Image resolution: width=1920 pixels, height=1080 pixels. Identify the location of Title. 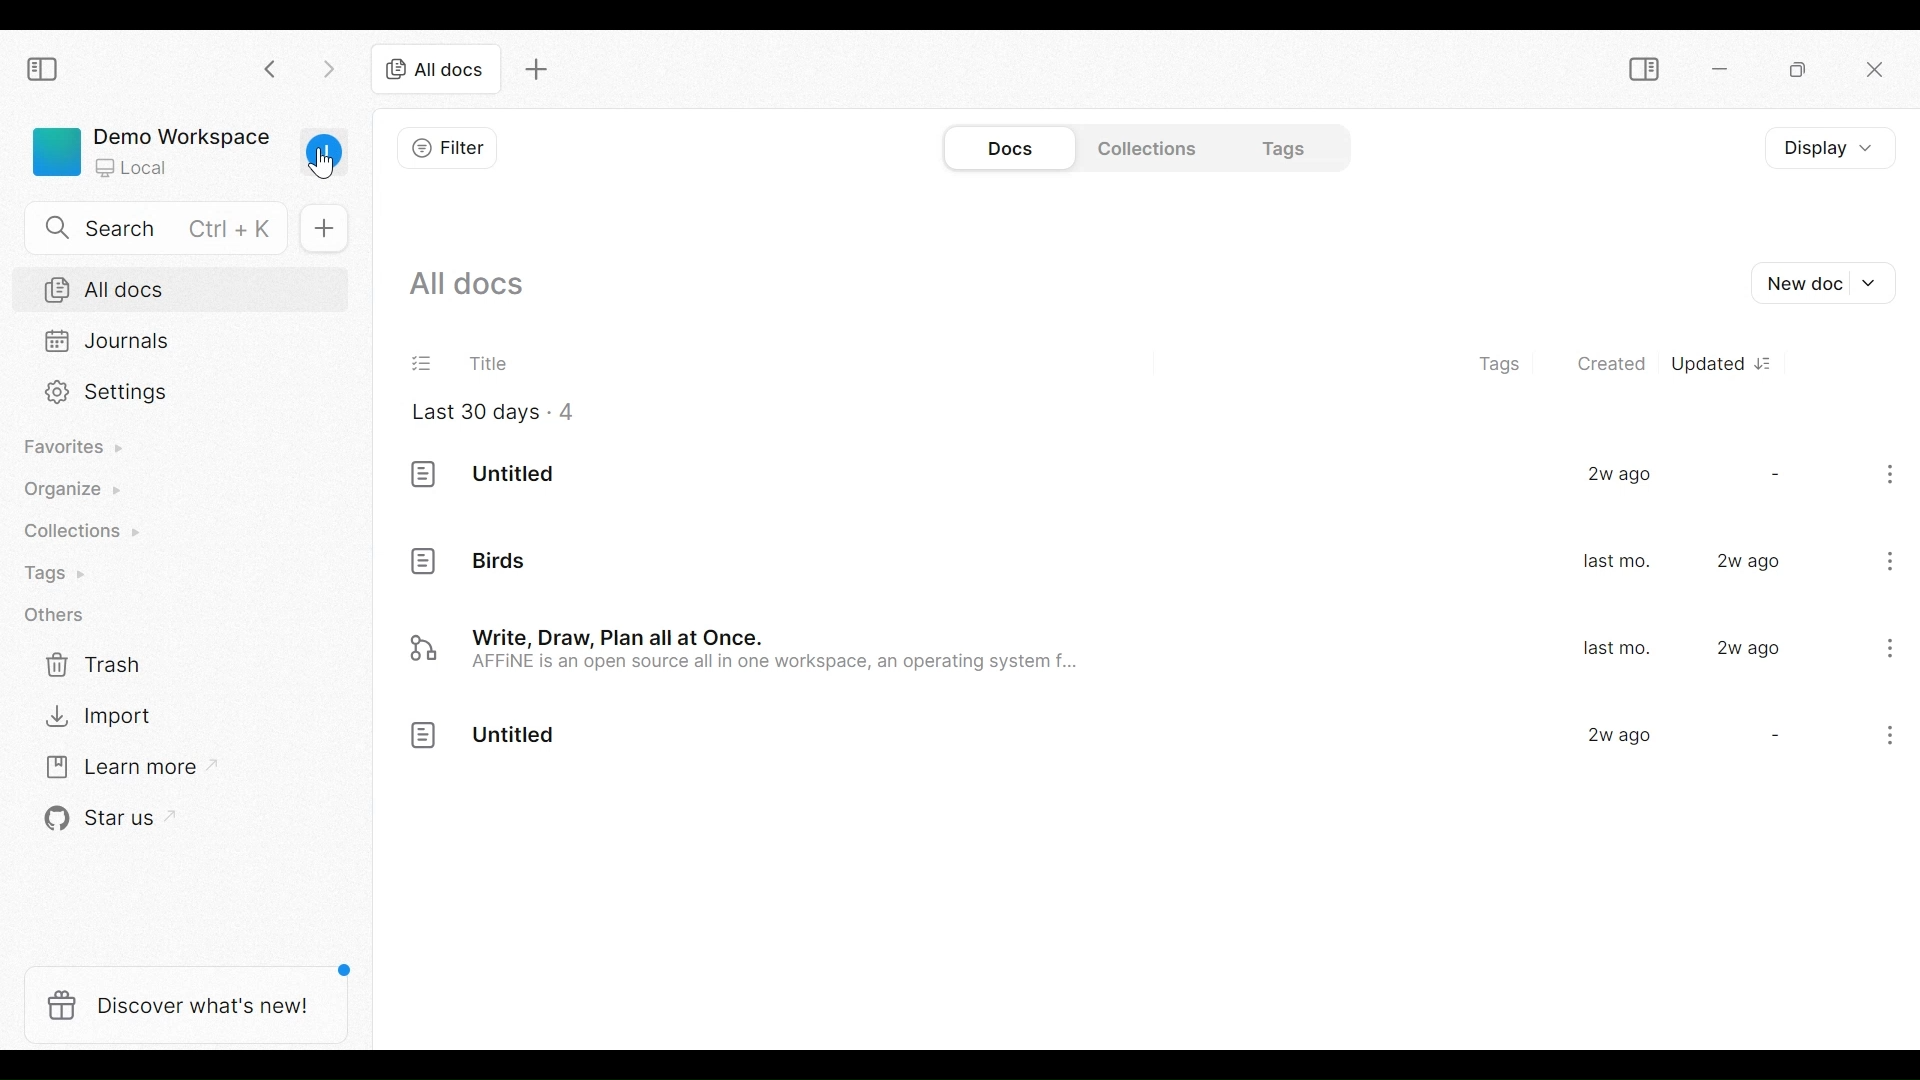
(453, 362).